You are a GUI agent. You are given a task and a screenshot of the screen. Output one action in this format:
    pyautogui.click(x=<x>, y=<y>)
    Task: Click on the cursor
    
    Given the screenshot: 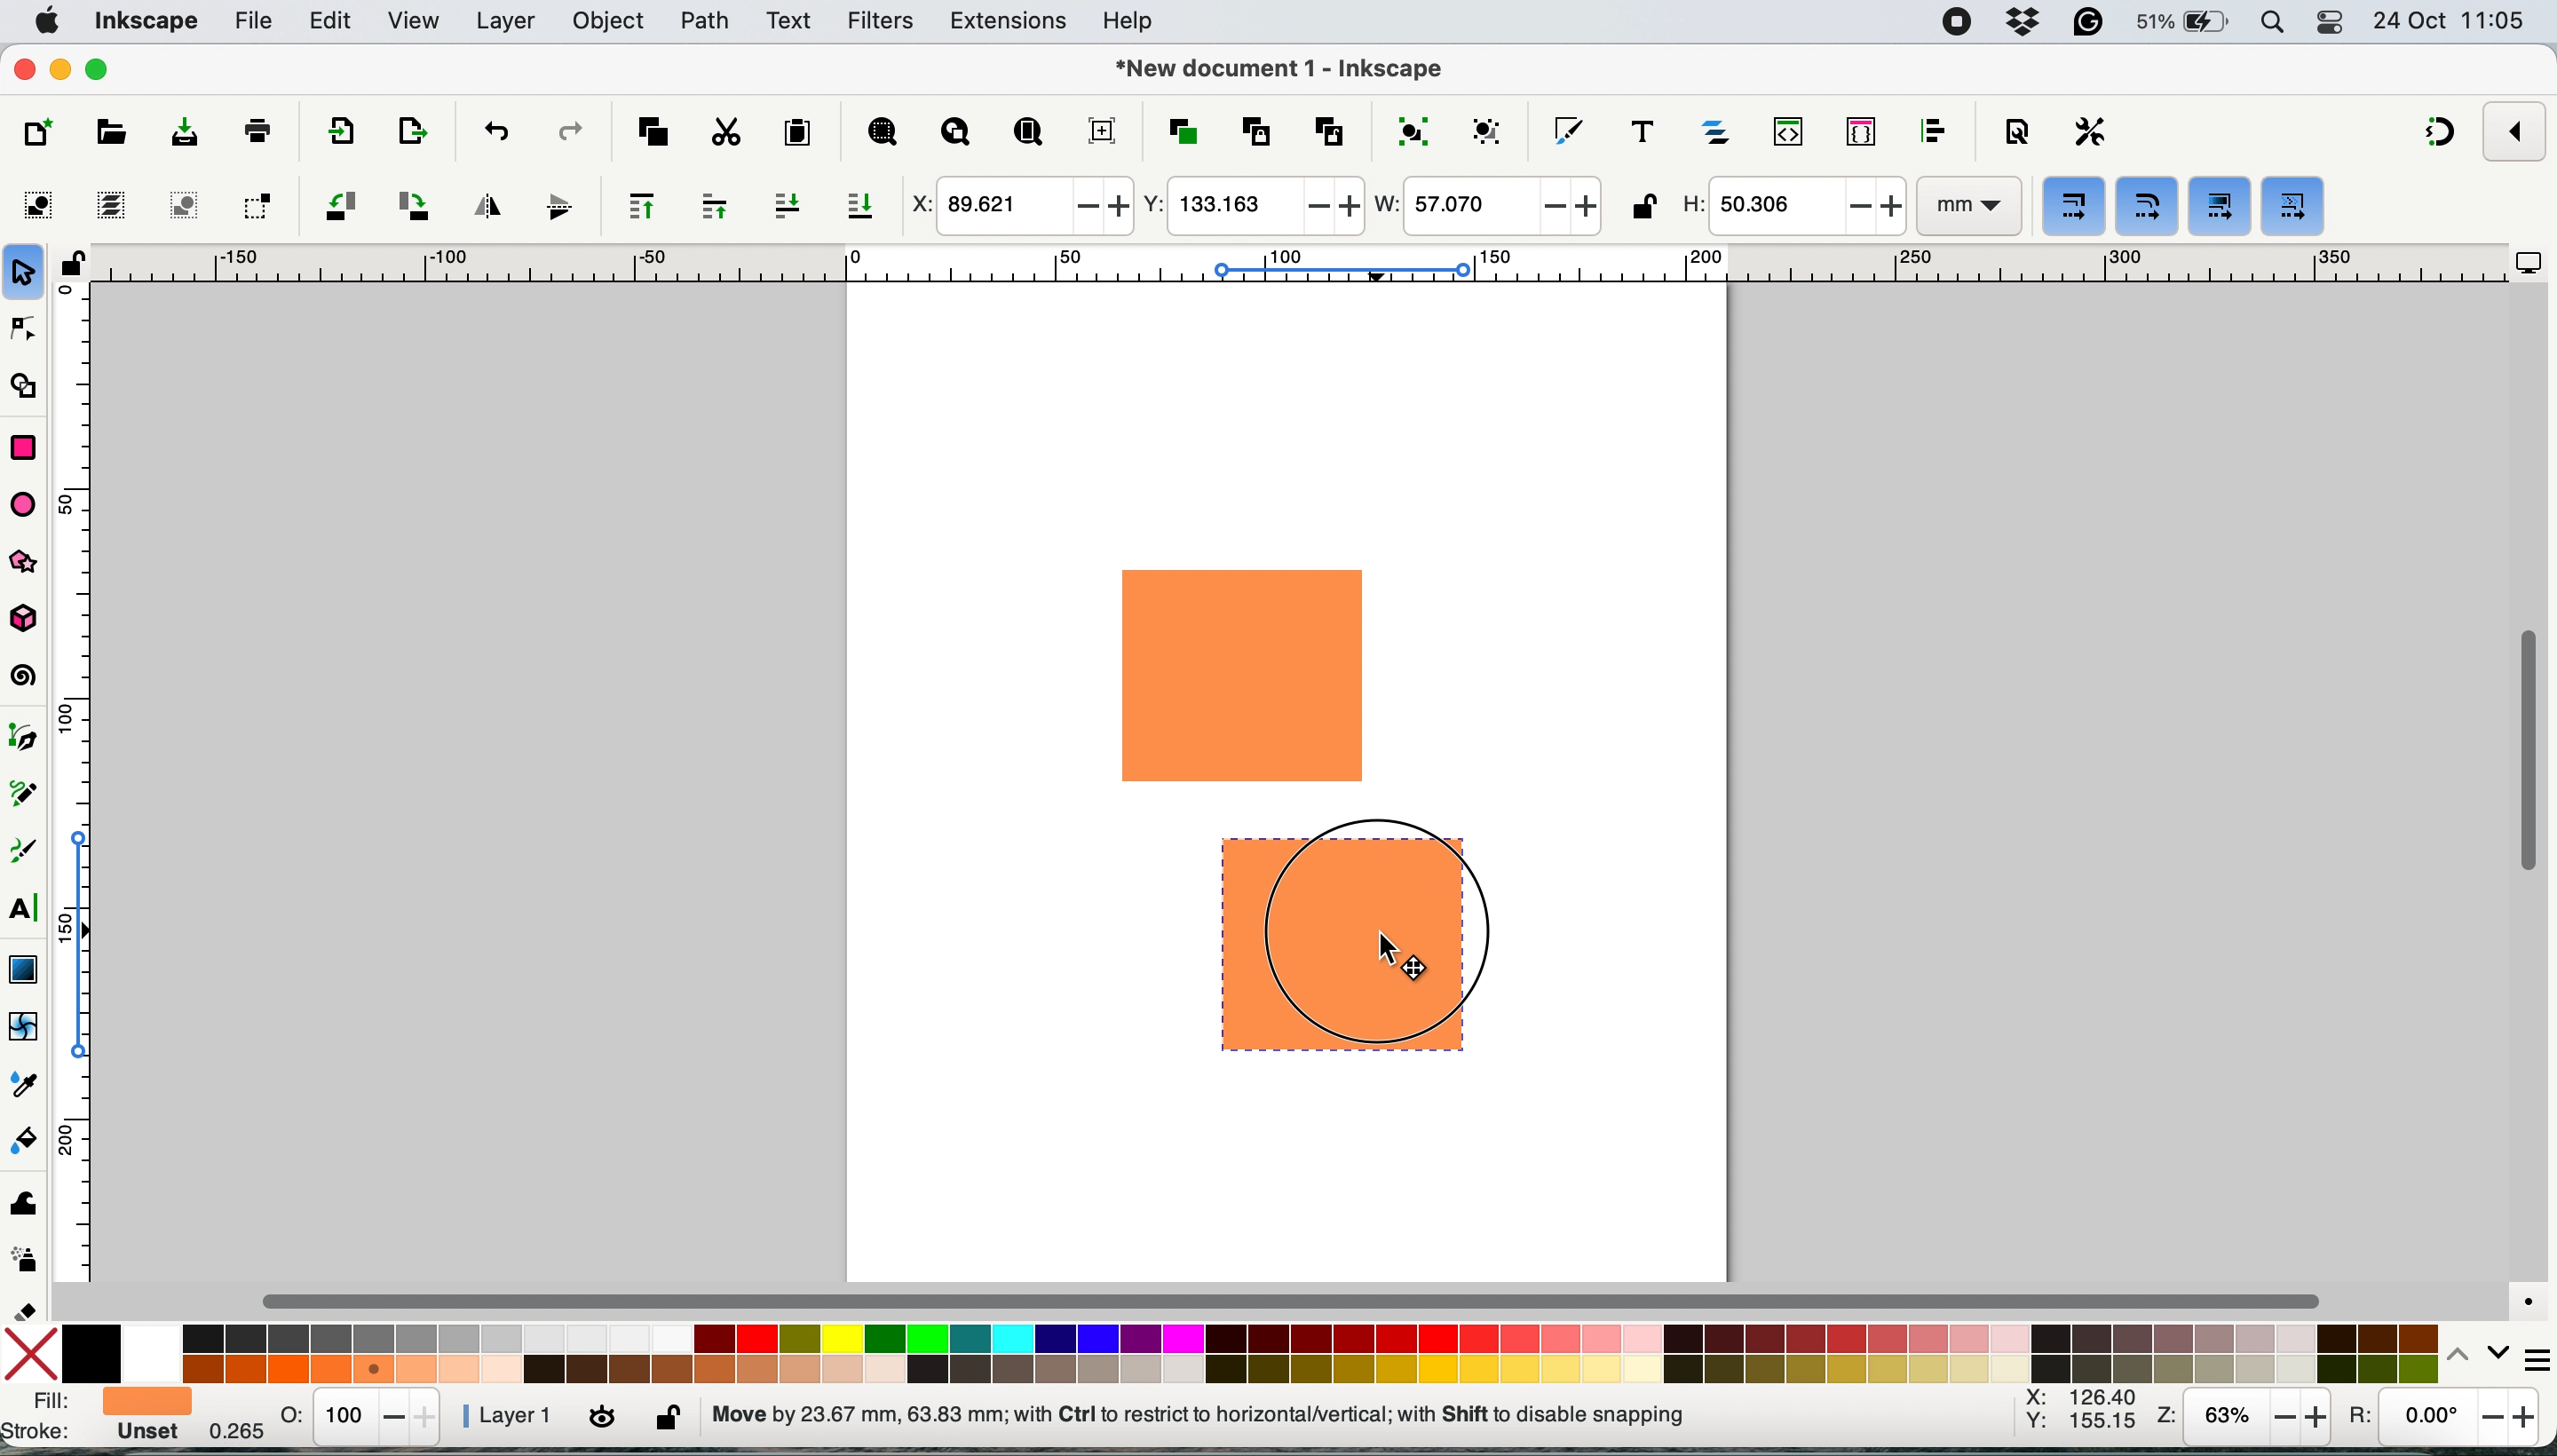 What is the action you would take?
    pyautogui.click(x=1404, y=959)
    